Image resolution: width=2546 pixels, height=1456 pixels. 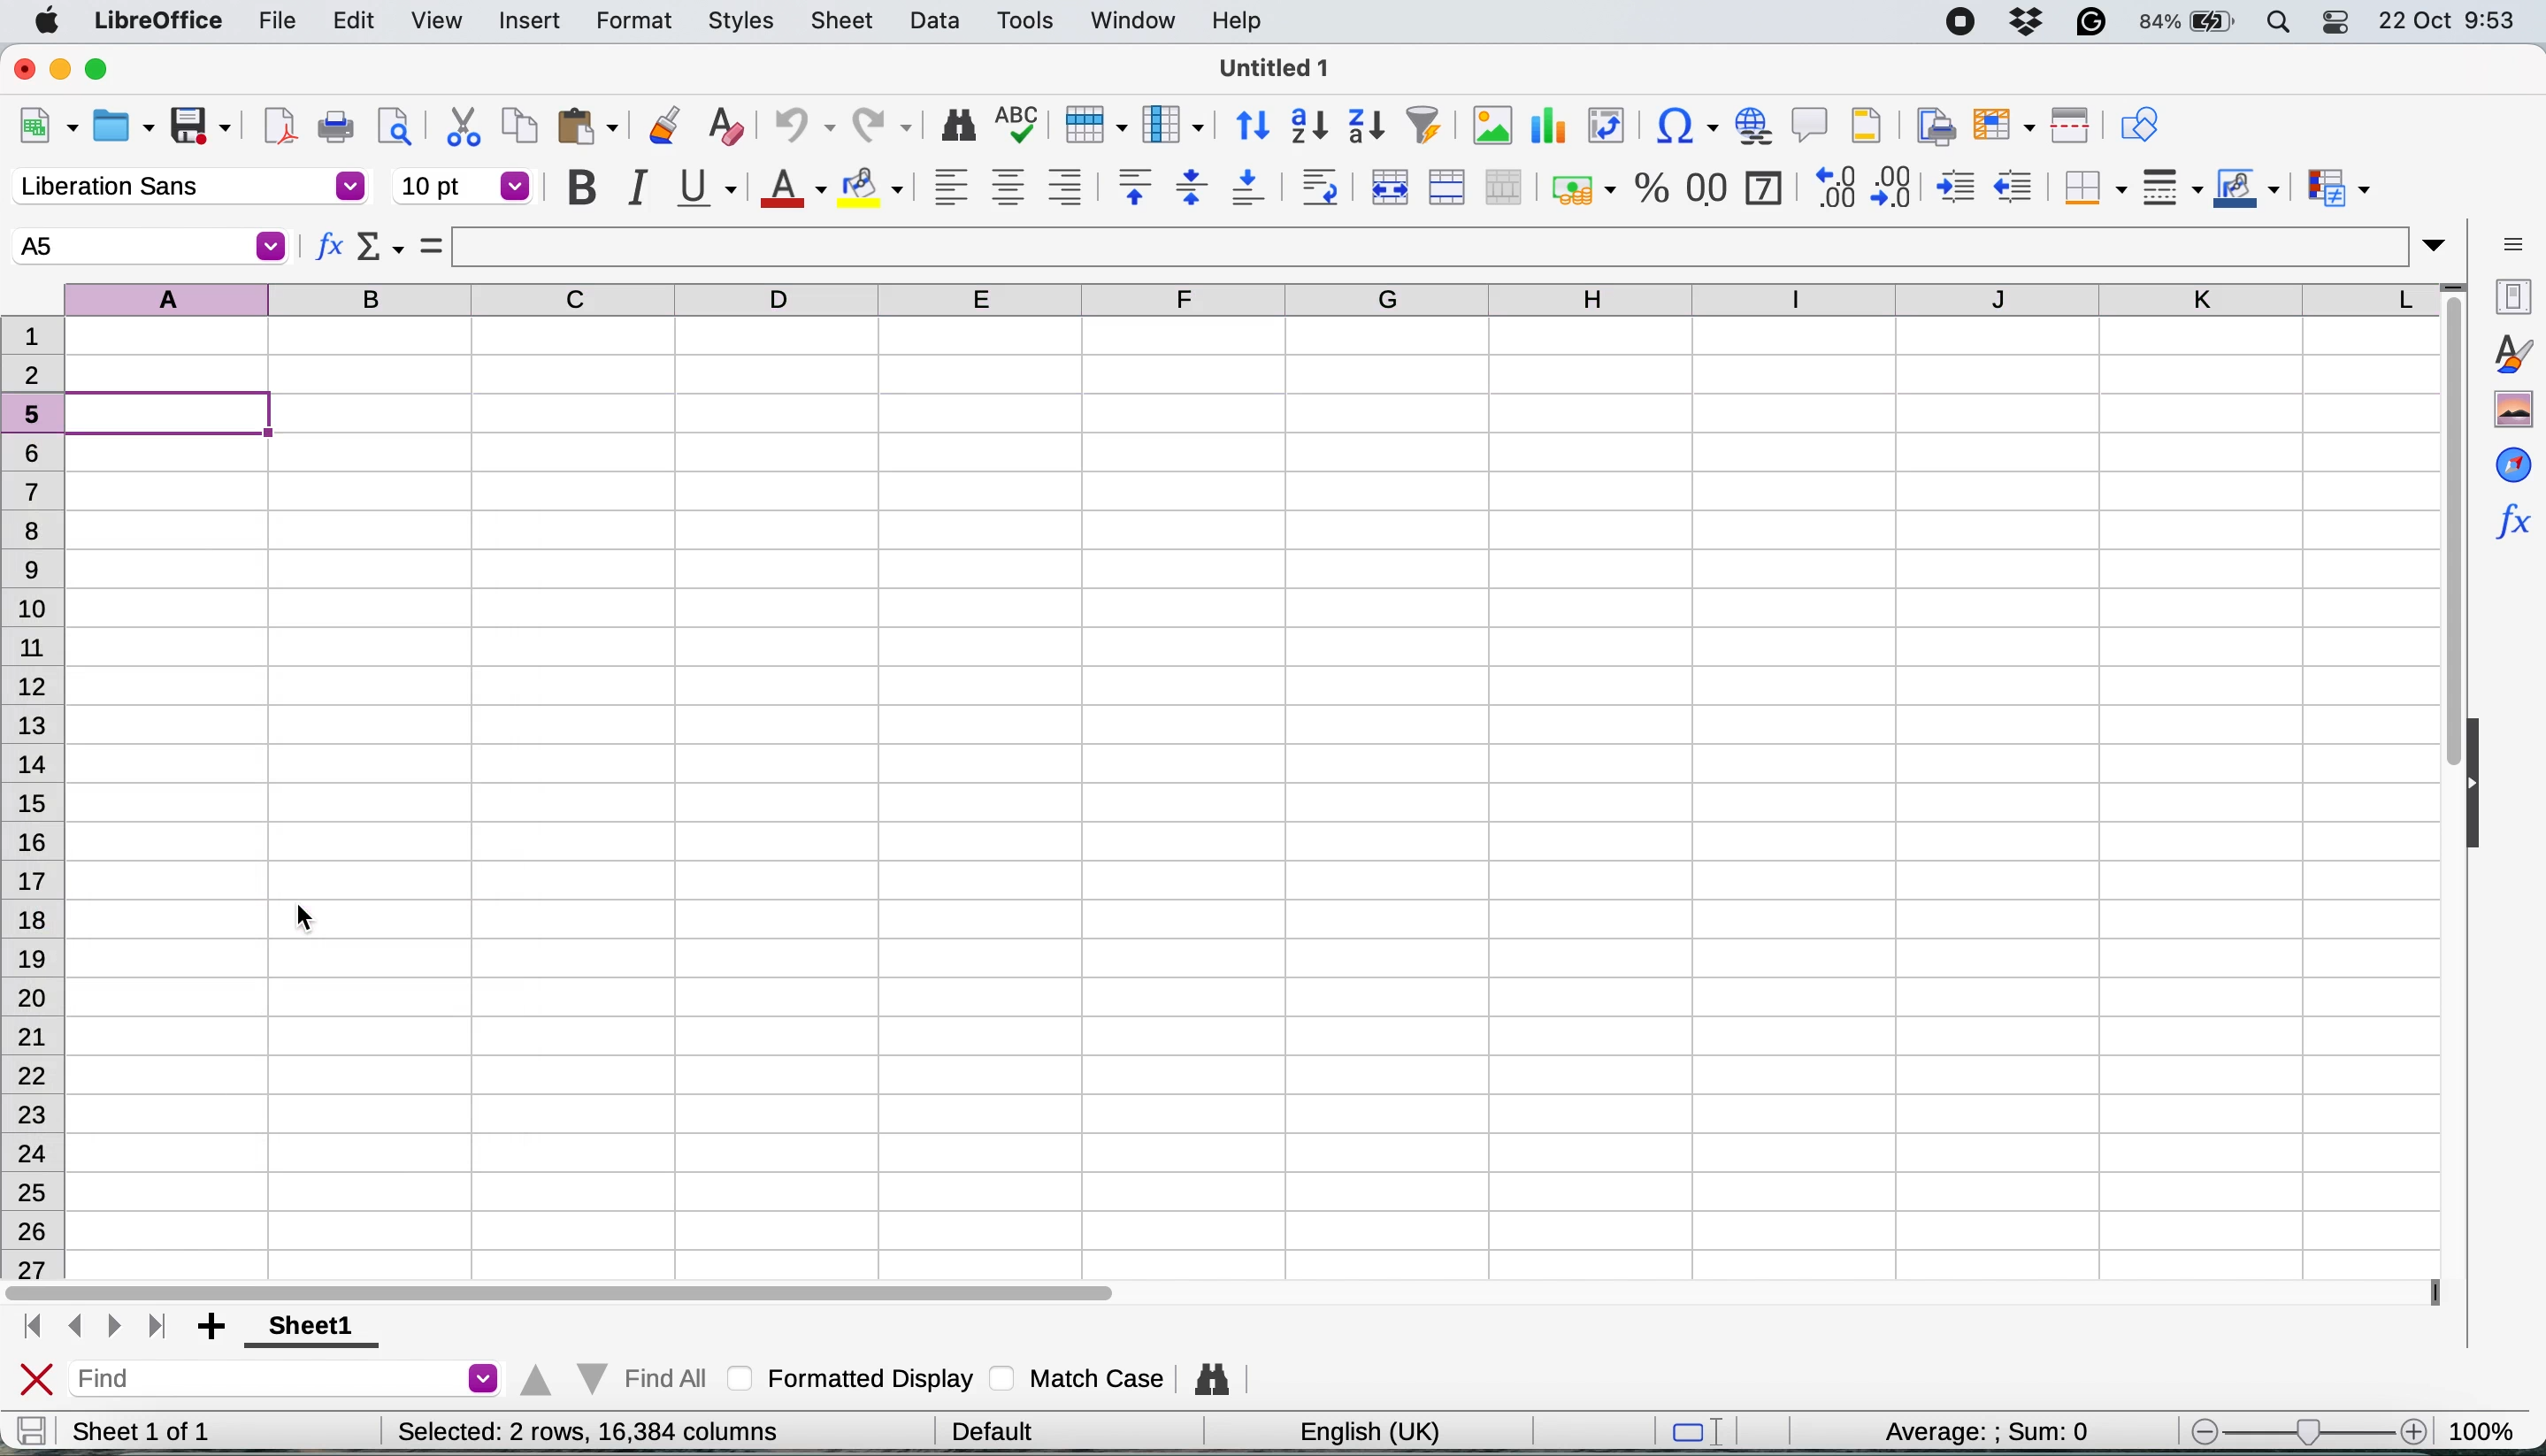 What do you see at coordinates (1309, 127) in the screenshot?
I see `sort ascending` at bounding box center [1309, 127].